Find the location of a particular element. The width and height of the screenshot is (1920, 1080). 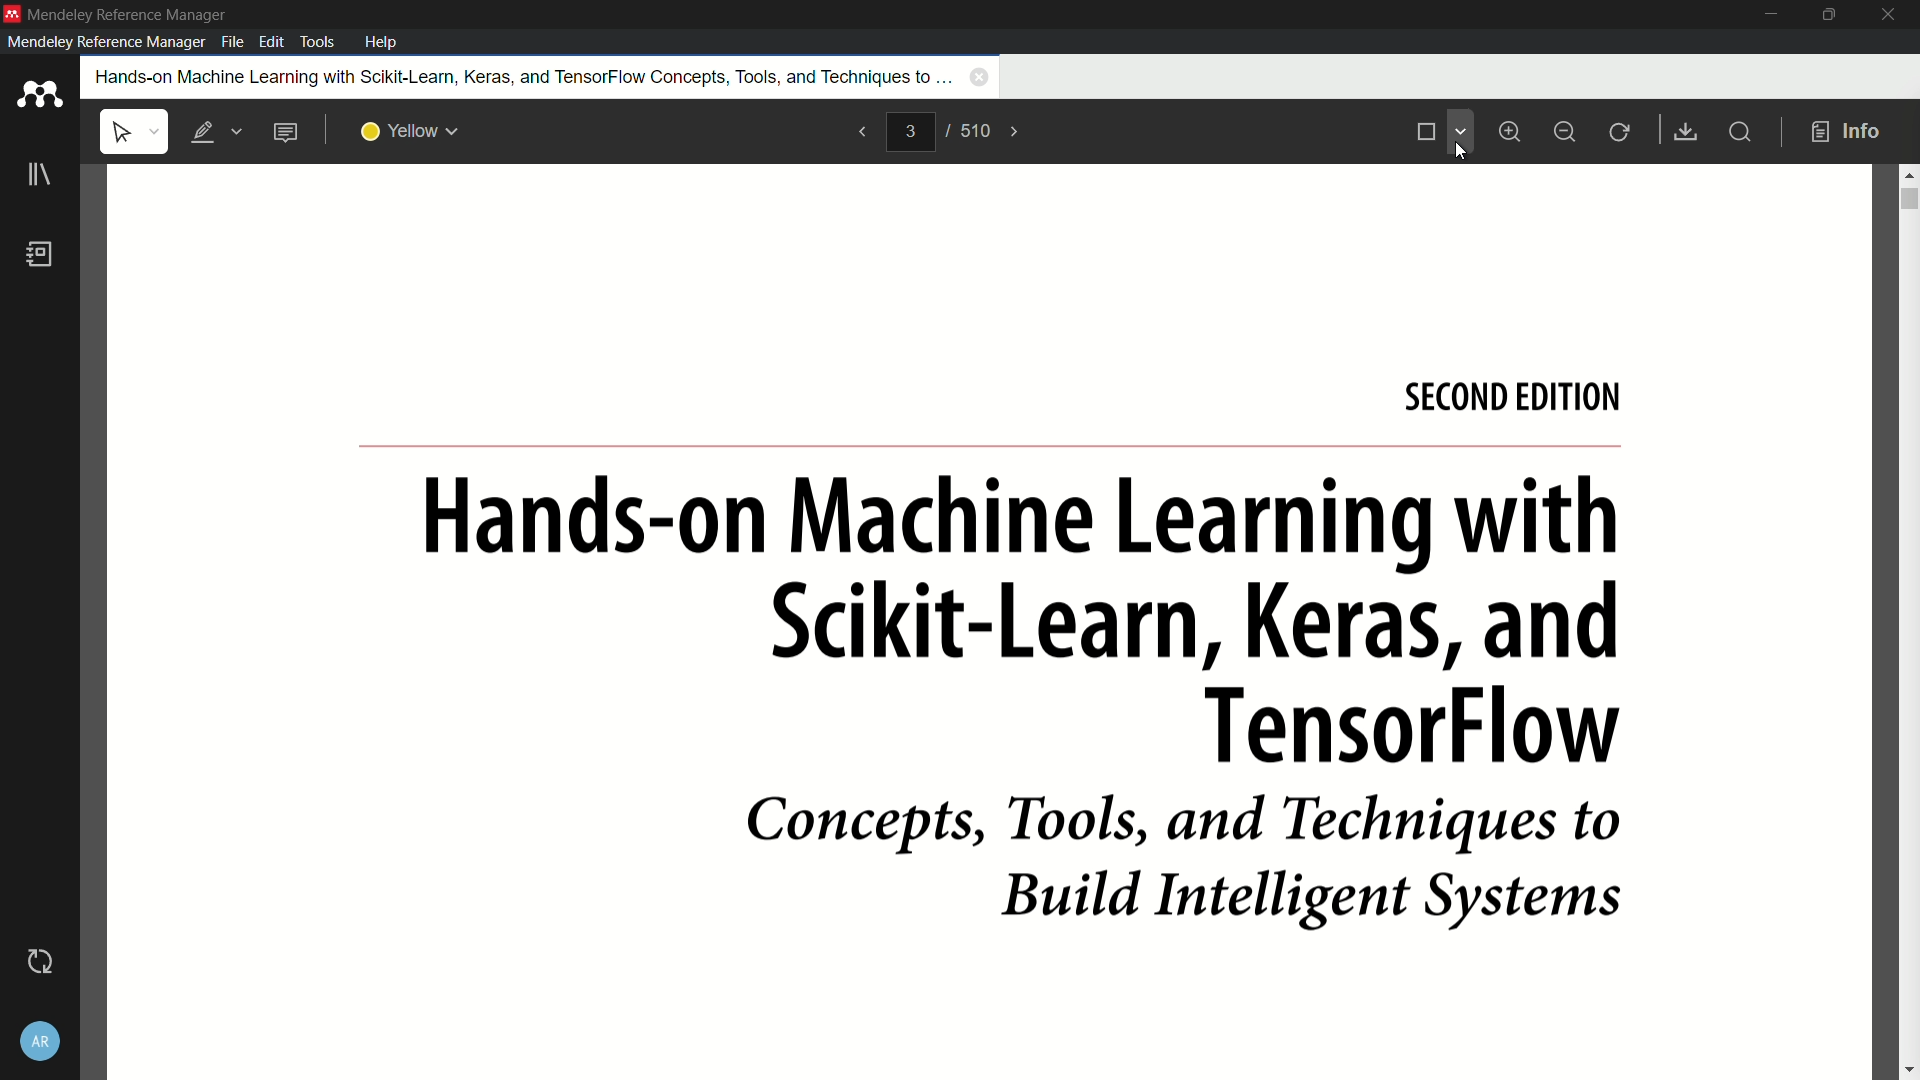

edit menu is located at coordinates (272, 42).